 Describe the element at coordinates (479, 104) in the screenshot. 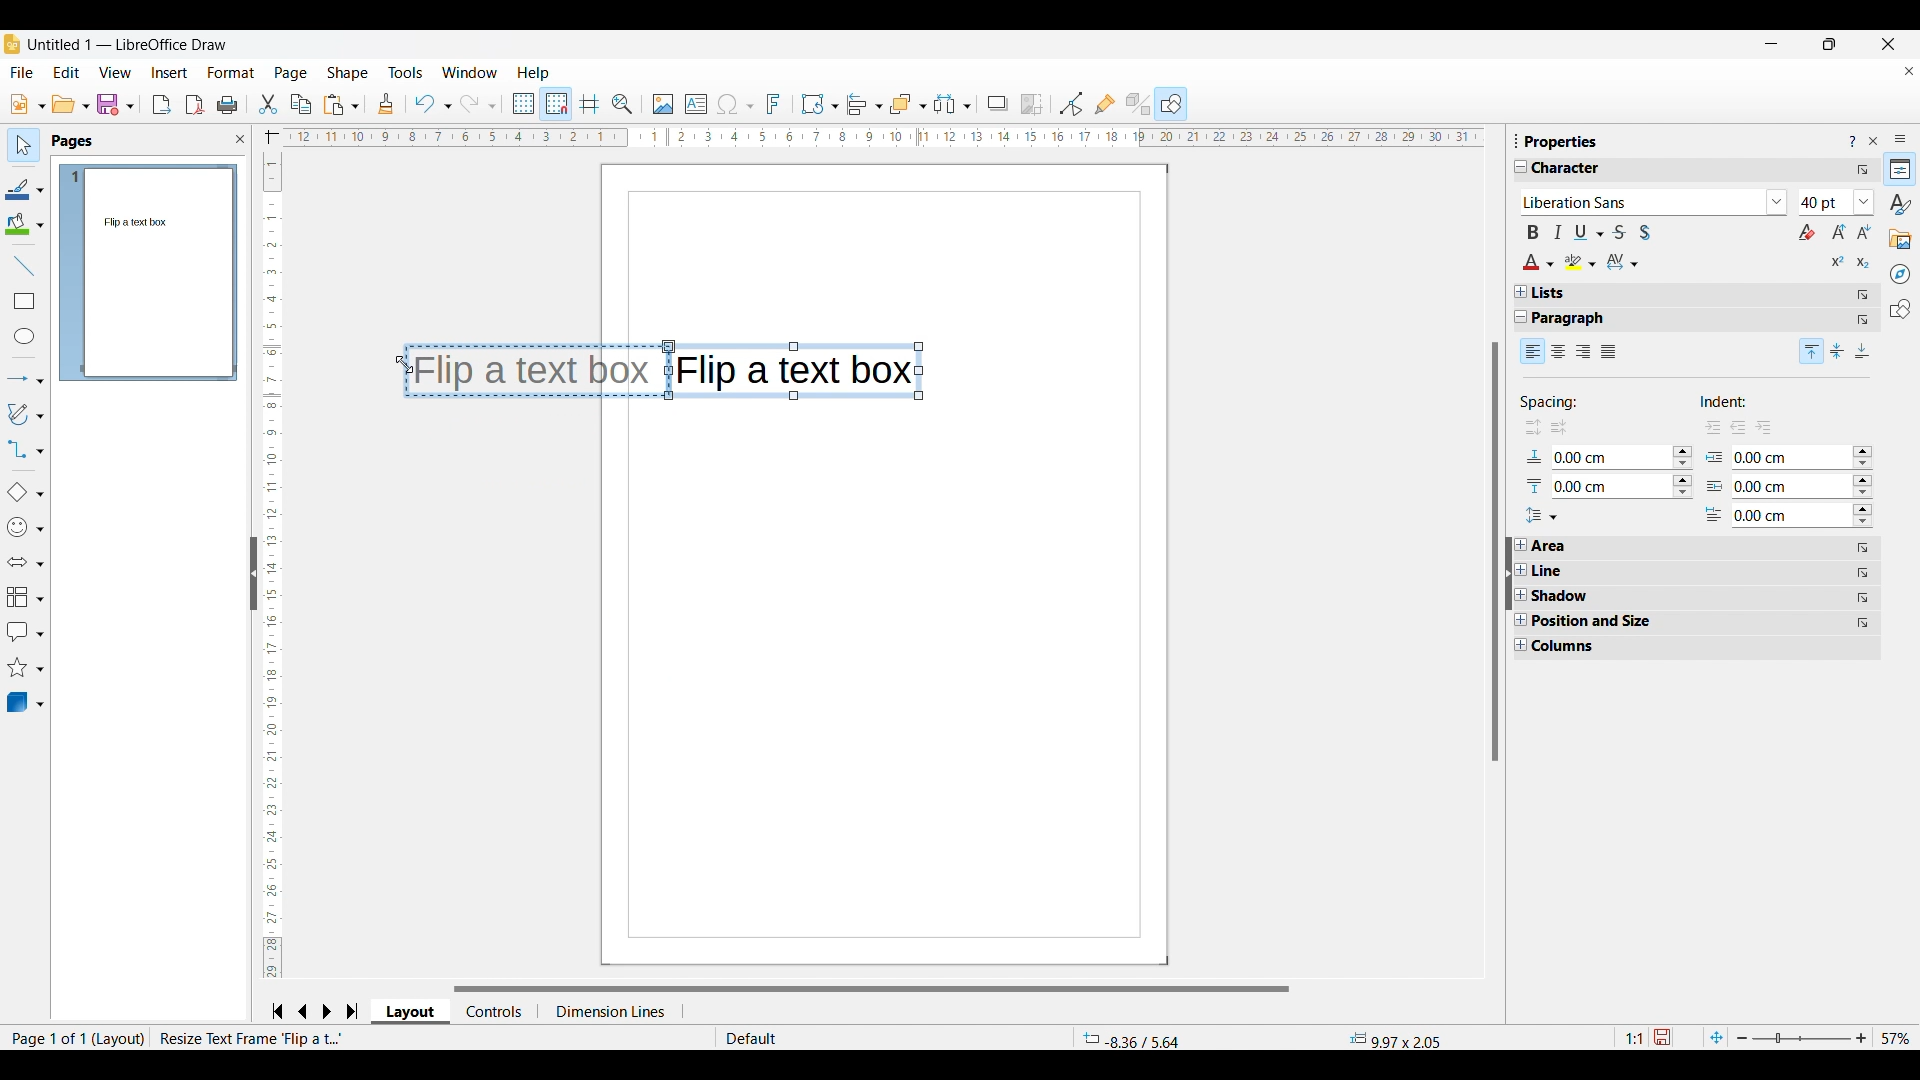

I see `Redo` at that location.